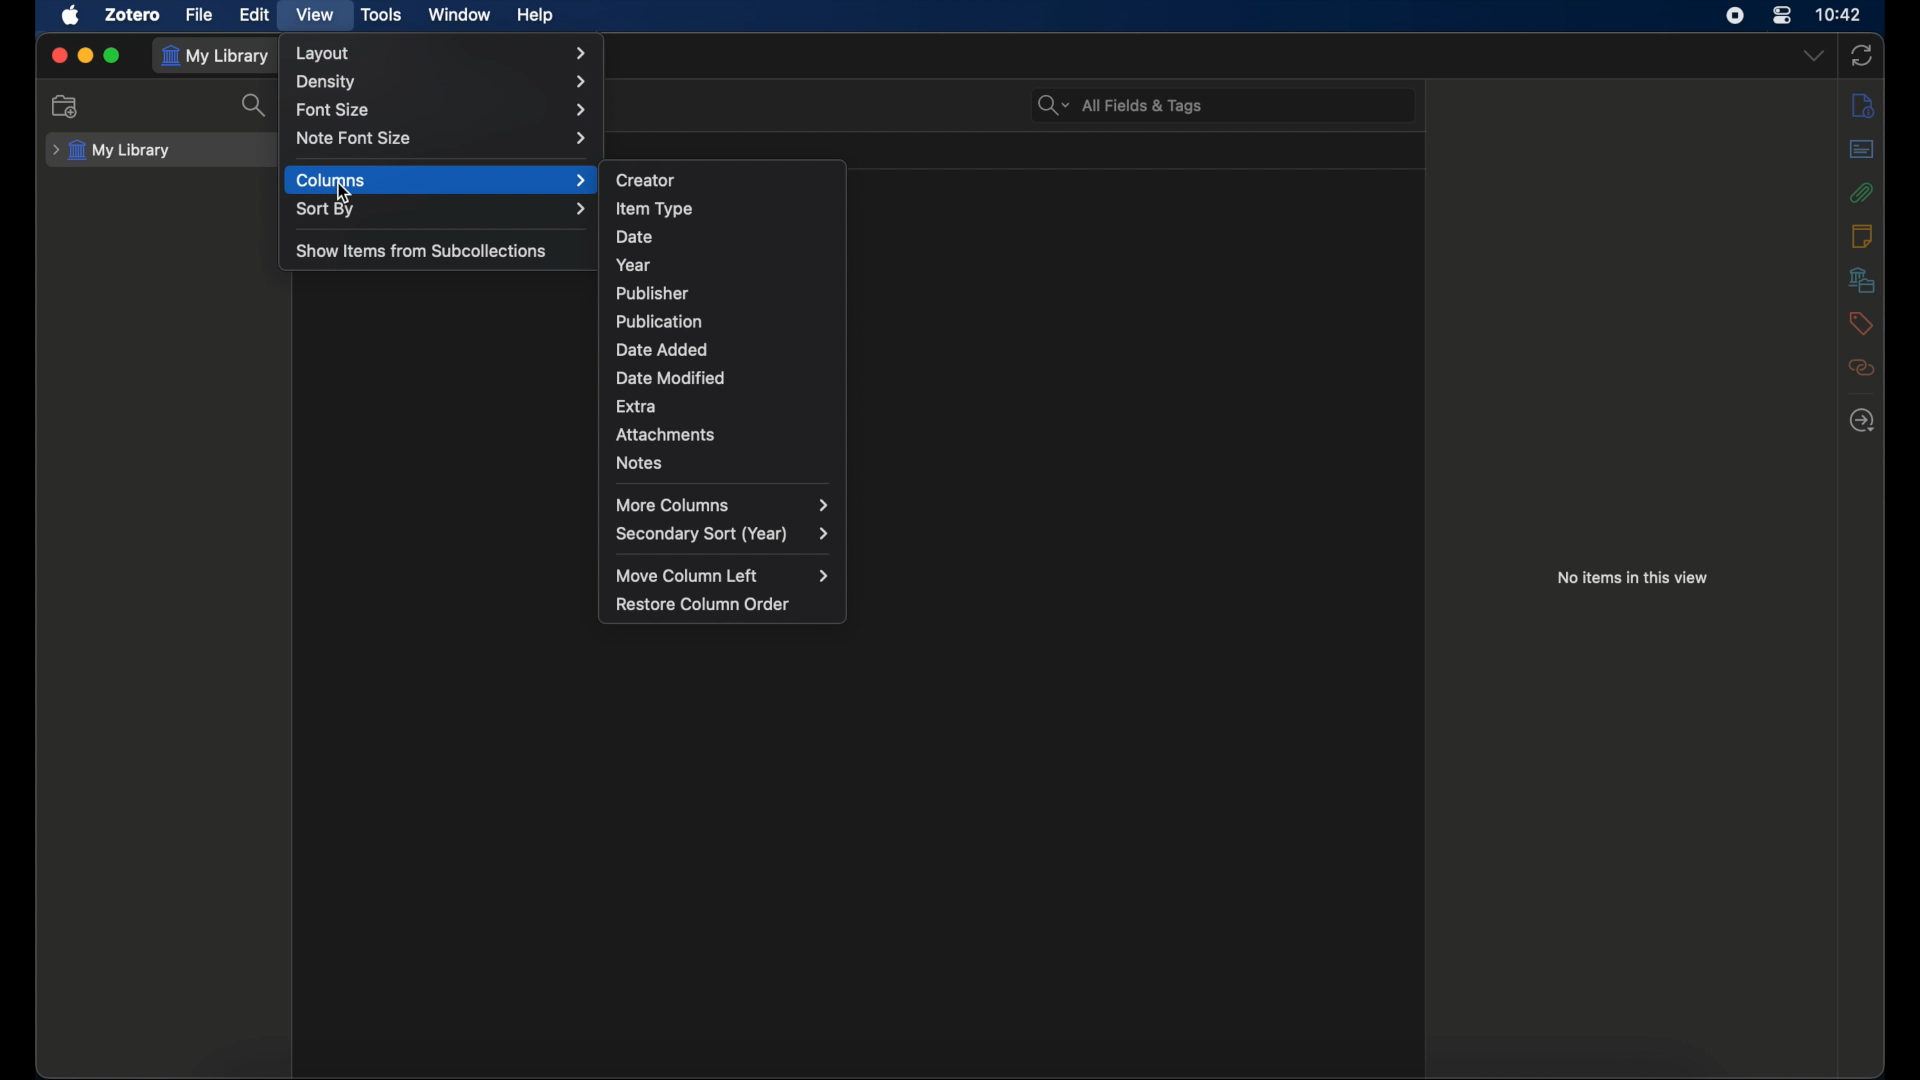 The image size is (1920, 1080). I want to click on move column left, so click(722, 575).